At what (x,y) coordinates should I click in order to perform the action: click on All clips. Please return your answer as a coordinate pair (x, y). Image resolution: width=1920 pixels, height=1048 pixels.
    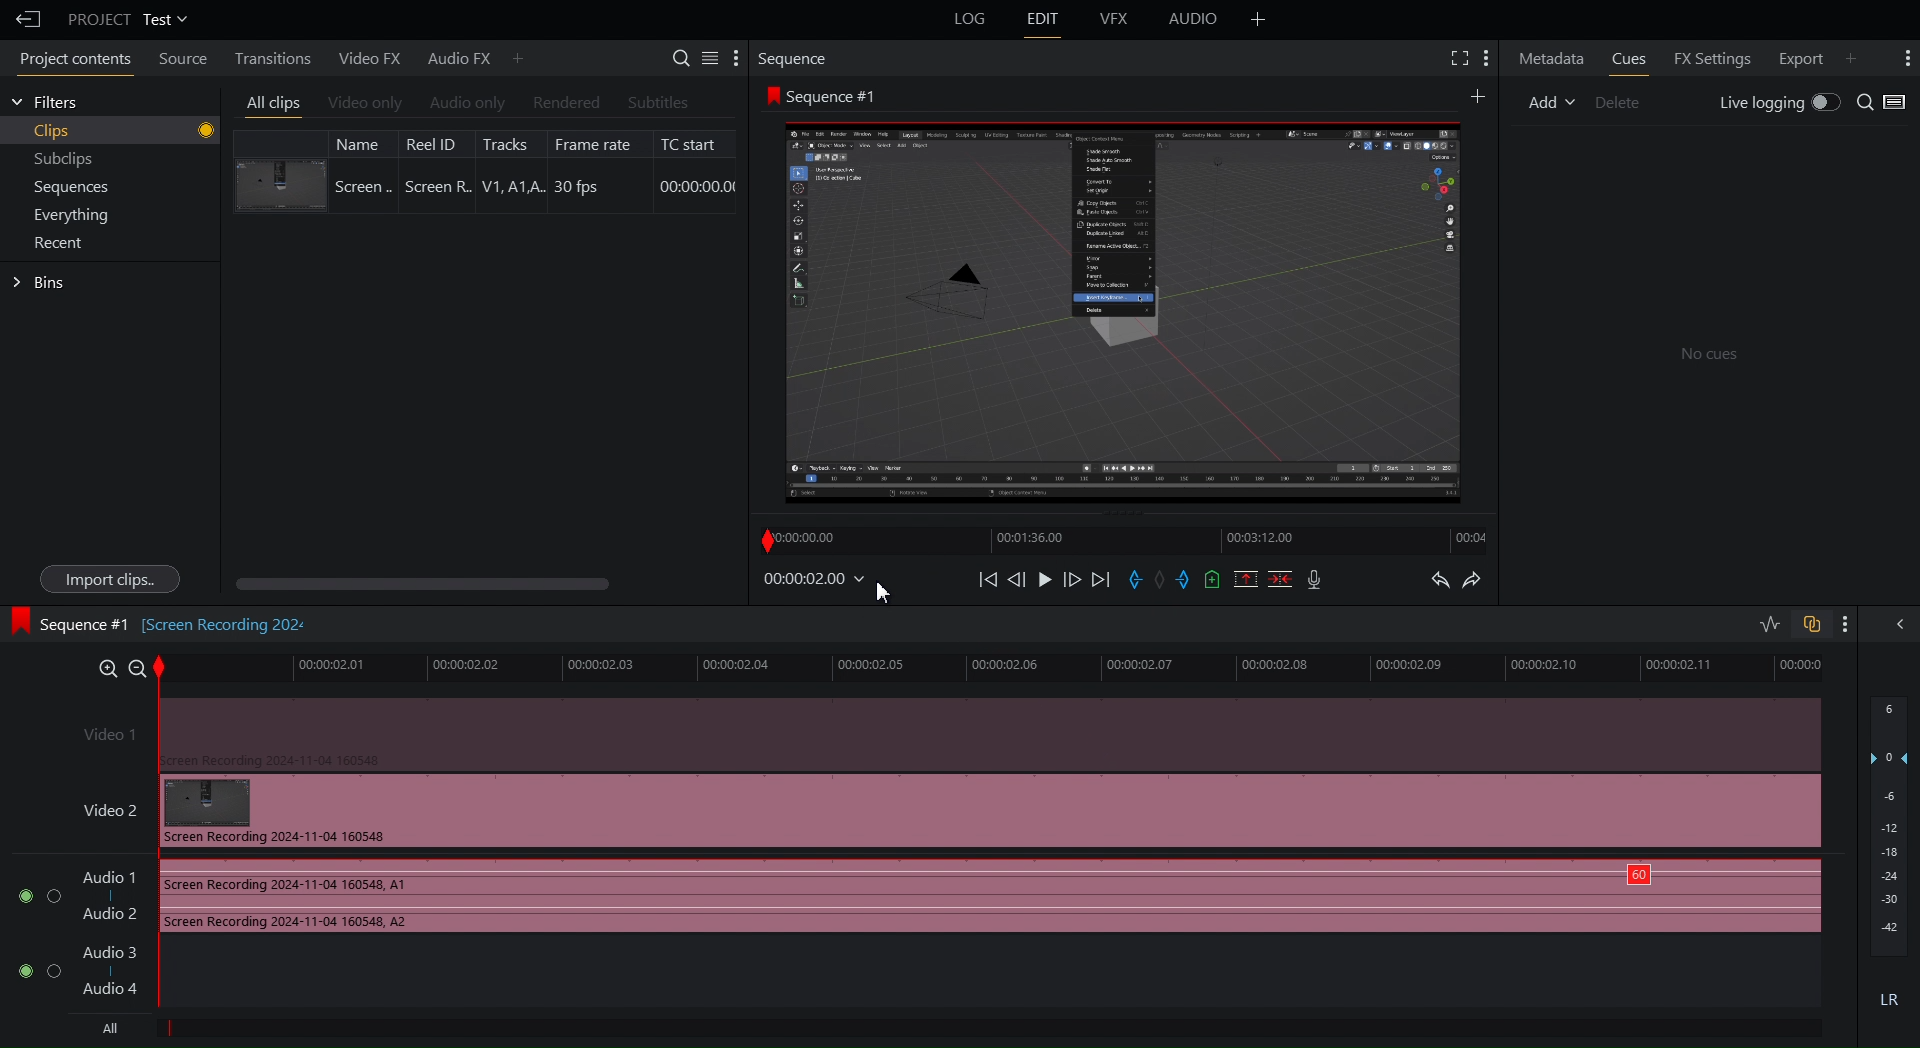
    Looking at the image, I should click on (274, 104).